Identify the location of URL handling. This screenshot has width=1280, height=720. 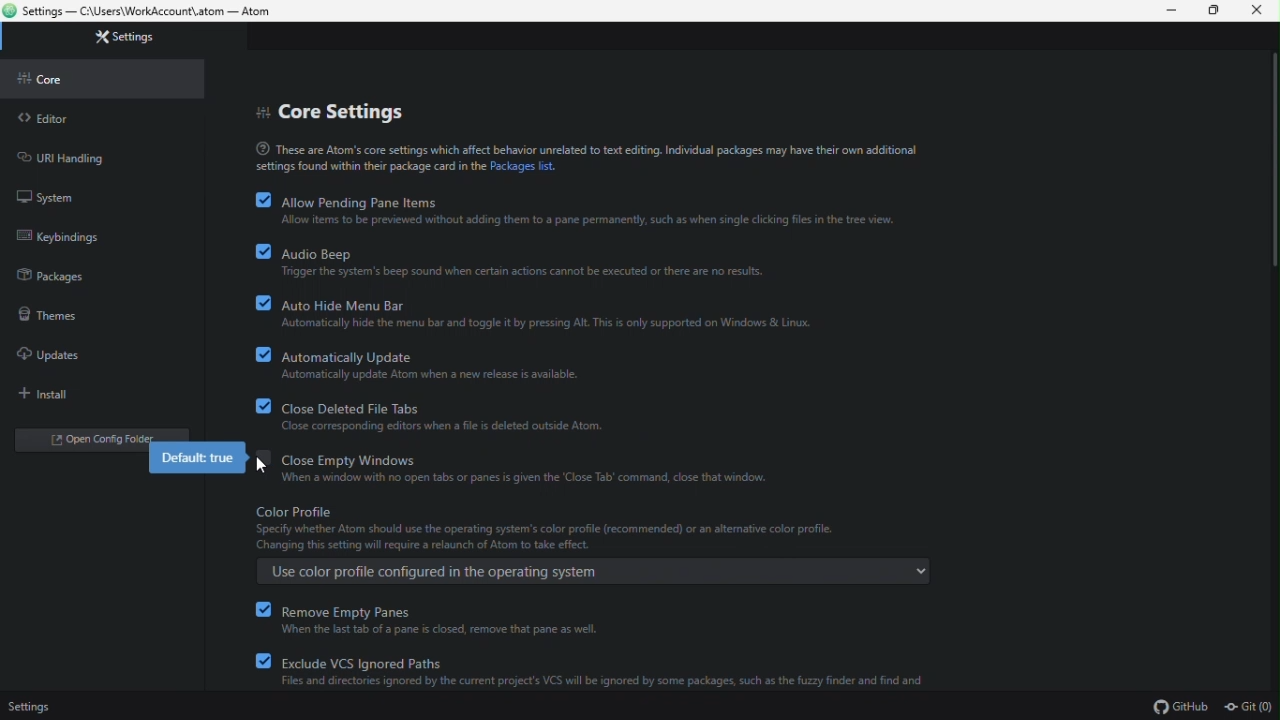
(78, 157).